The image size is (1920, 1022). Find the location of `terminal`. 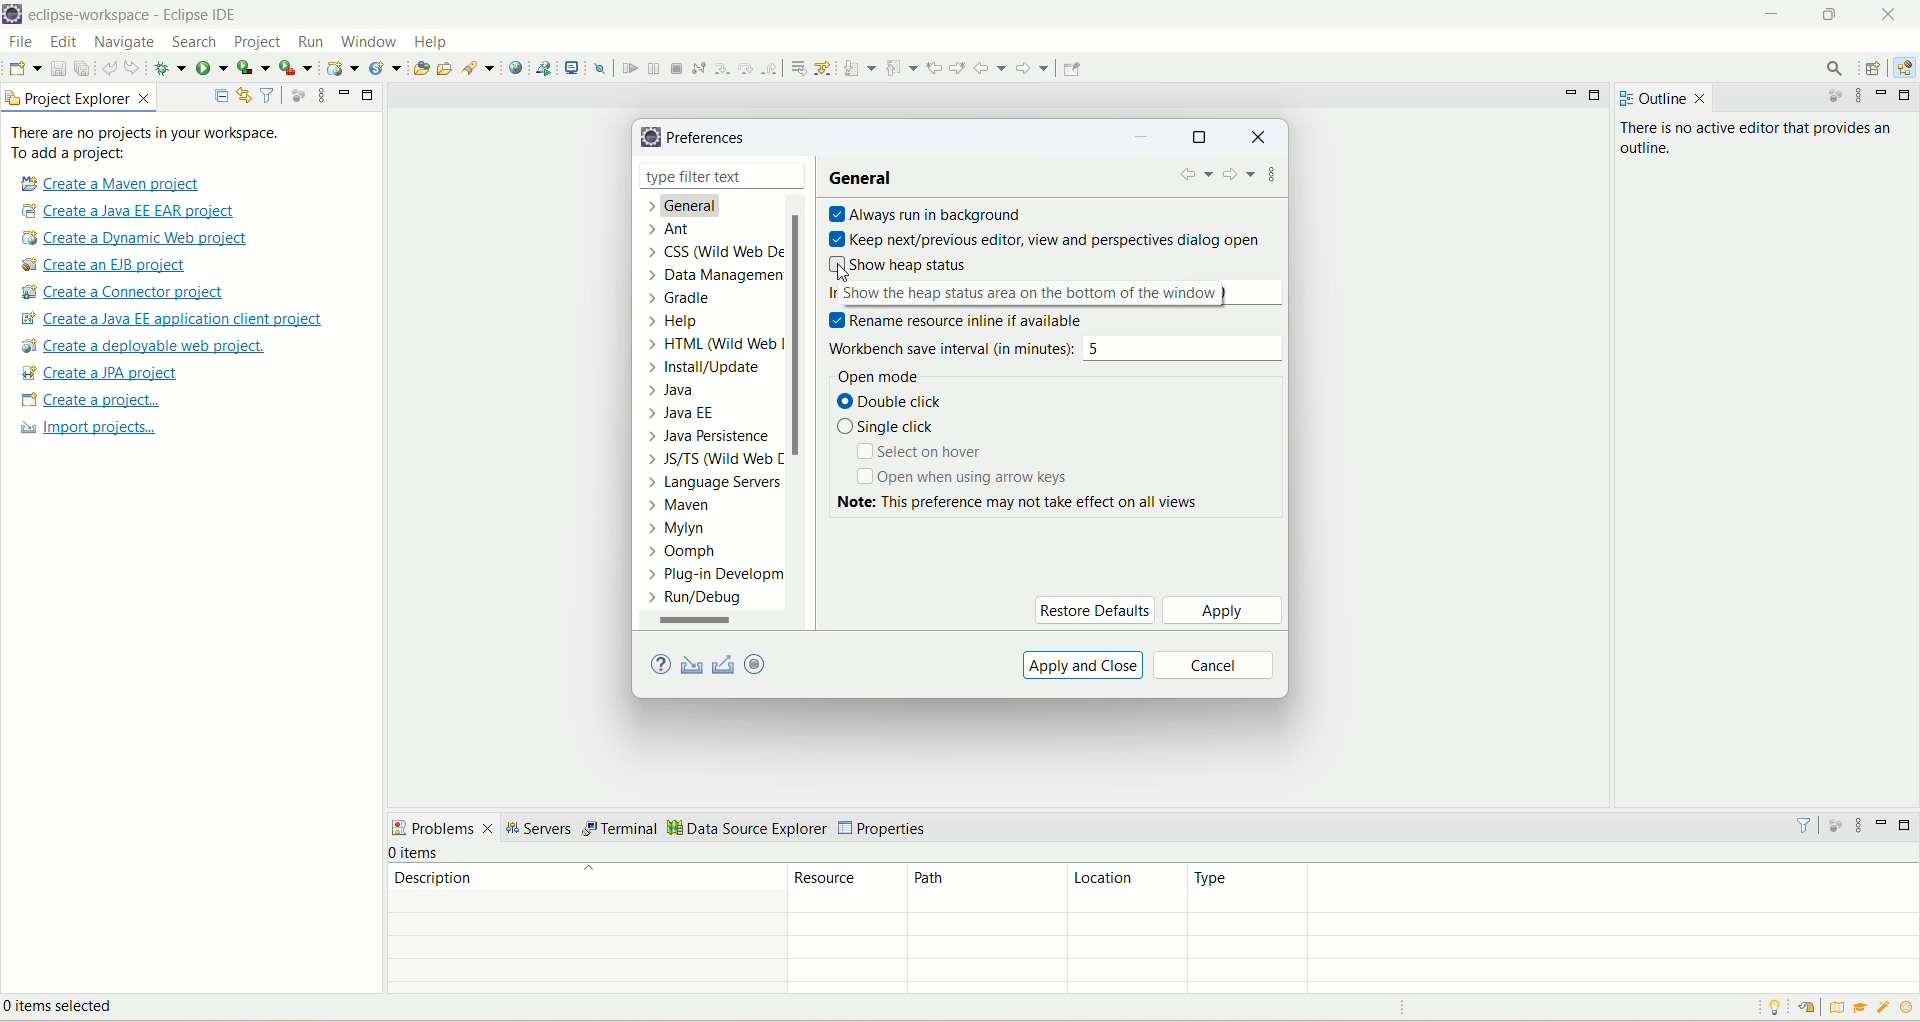

terminal is located at coordinates (622, 830).